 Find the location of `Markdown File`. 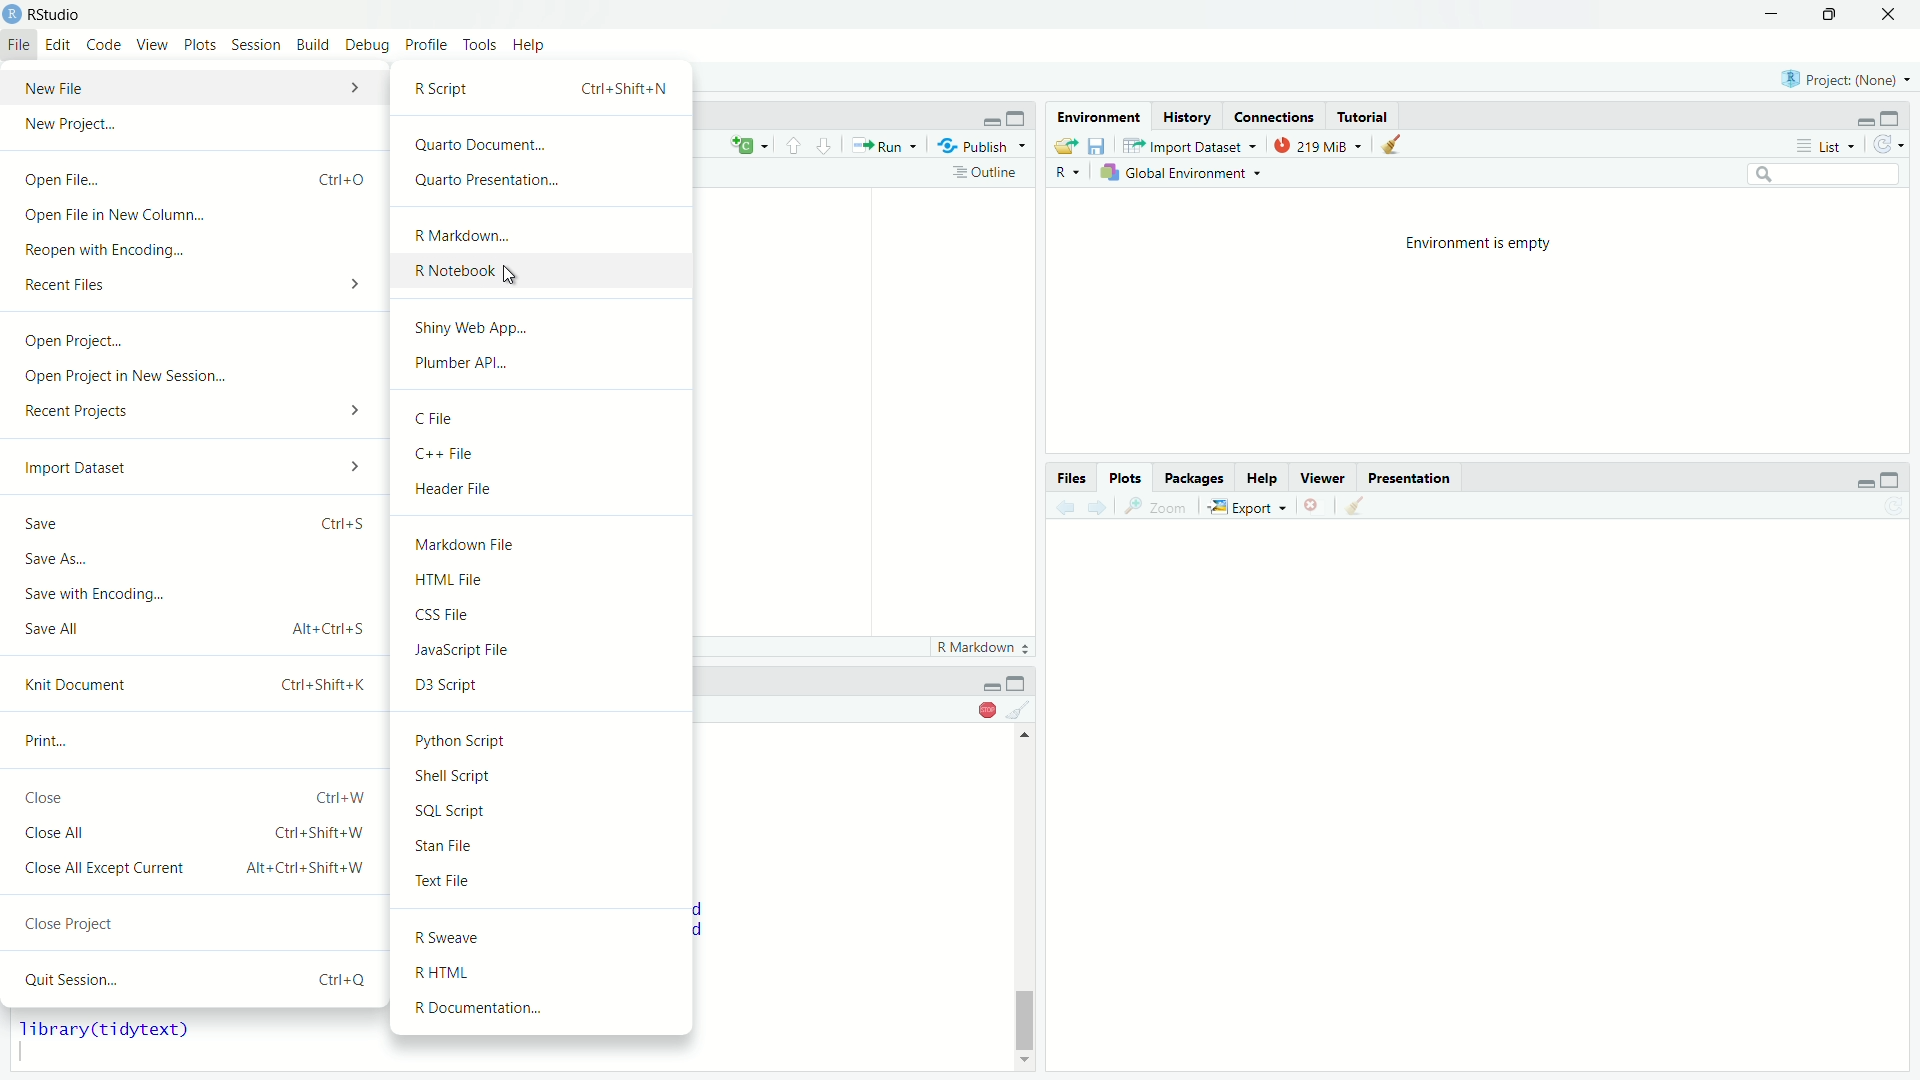

Markdown File is located at coordinates (546, 542).